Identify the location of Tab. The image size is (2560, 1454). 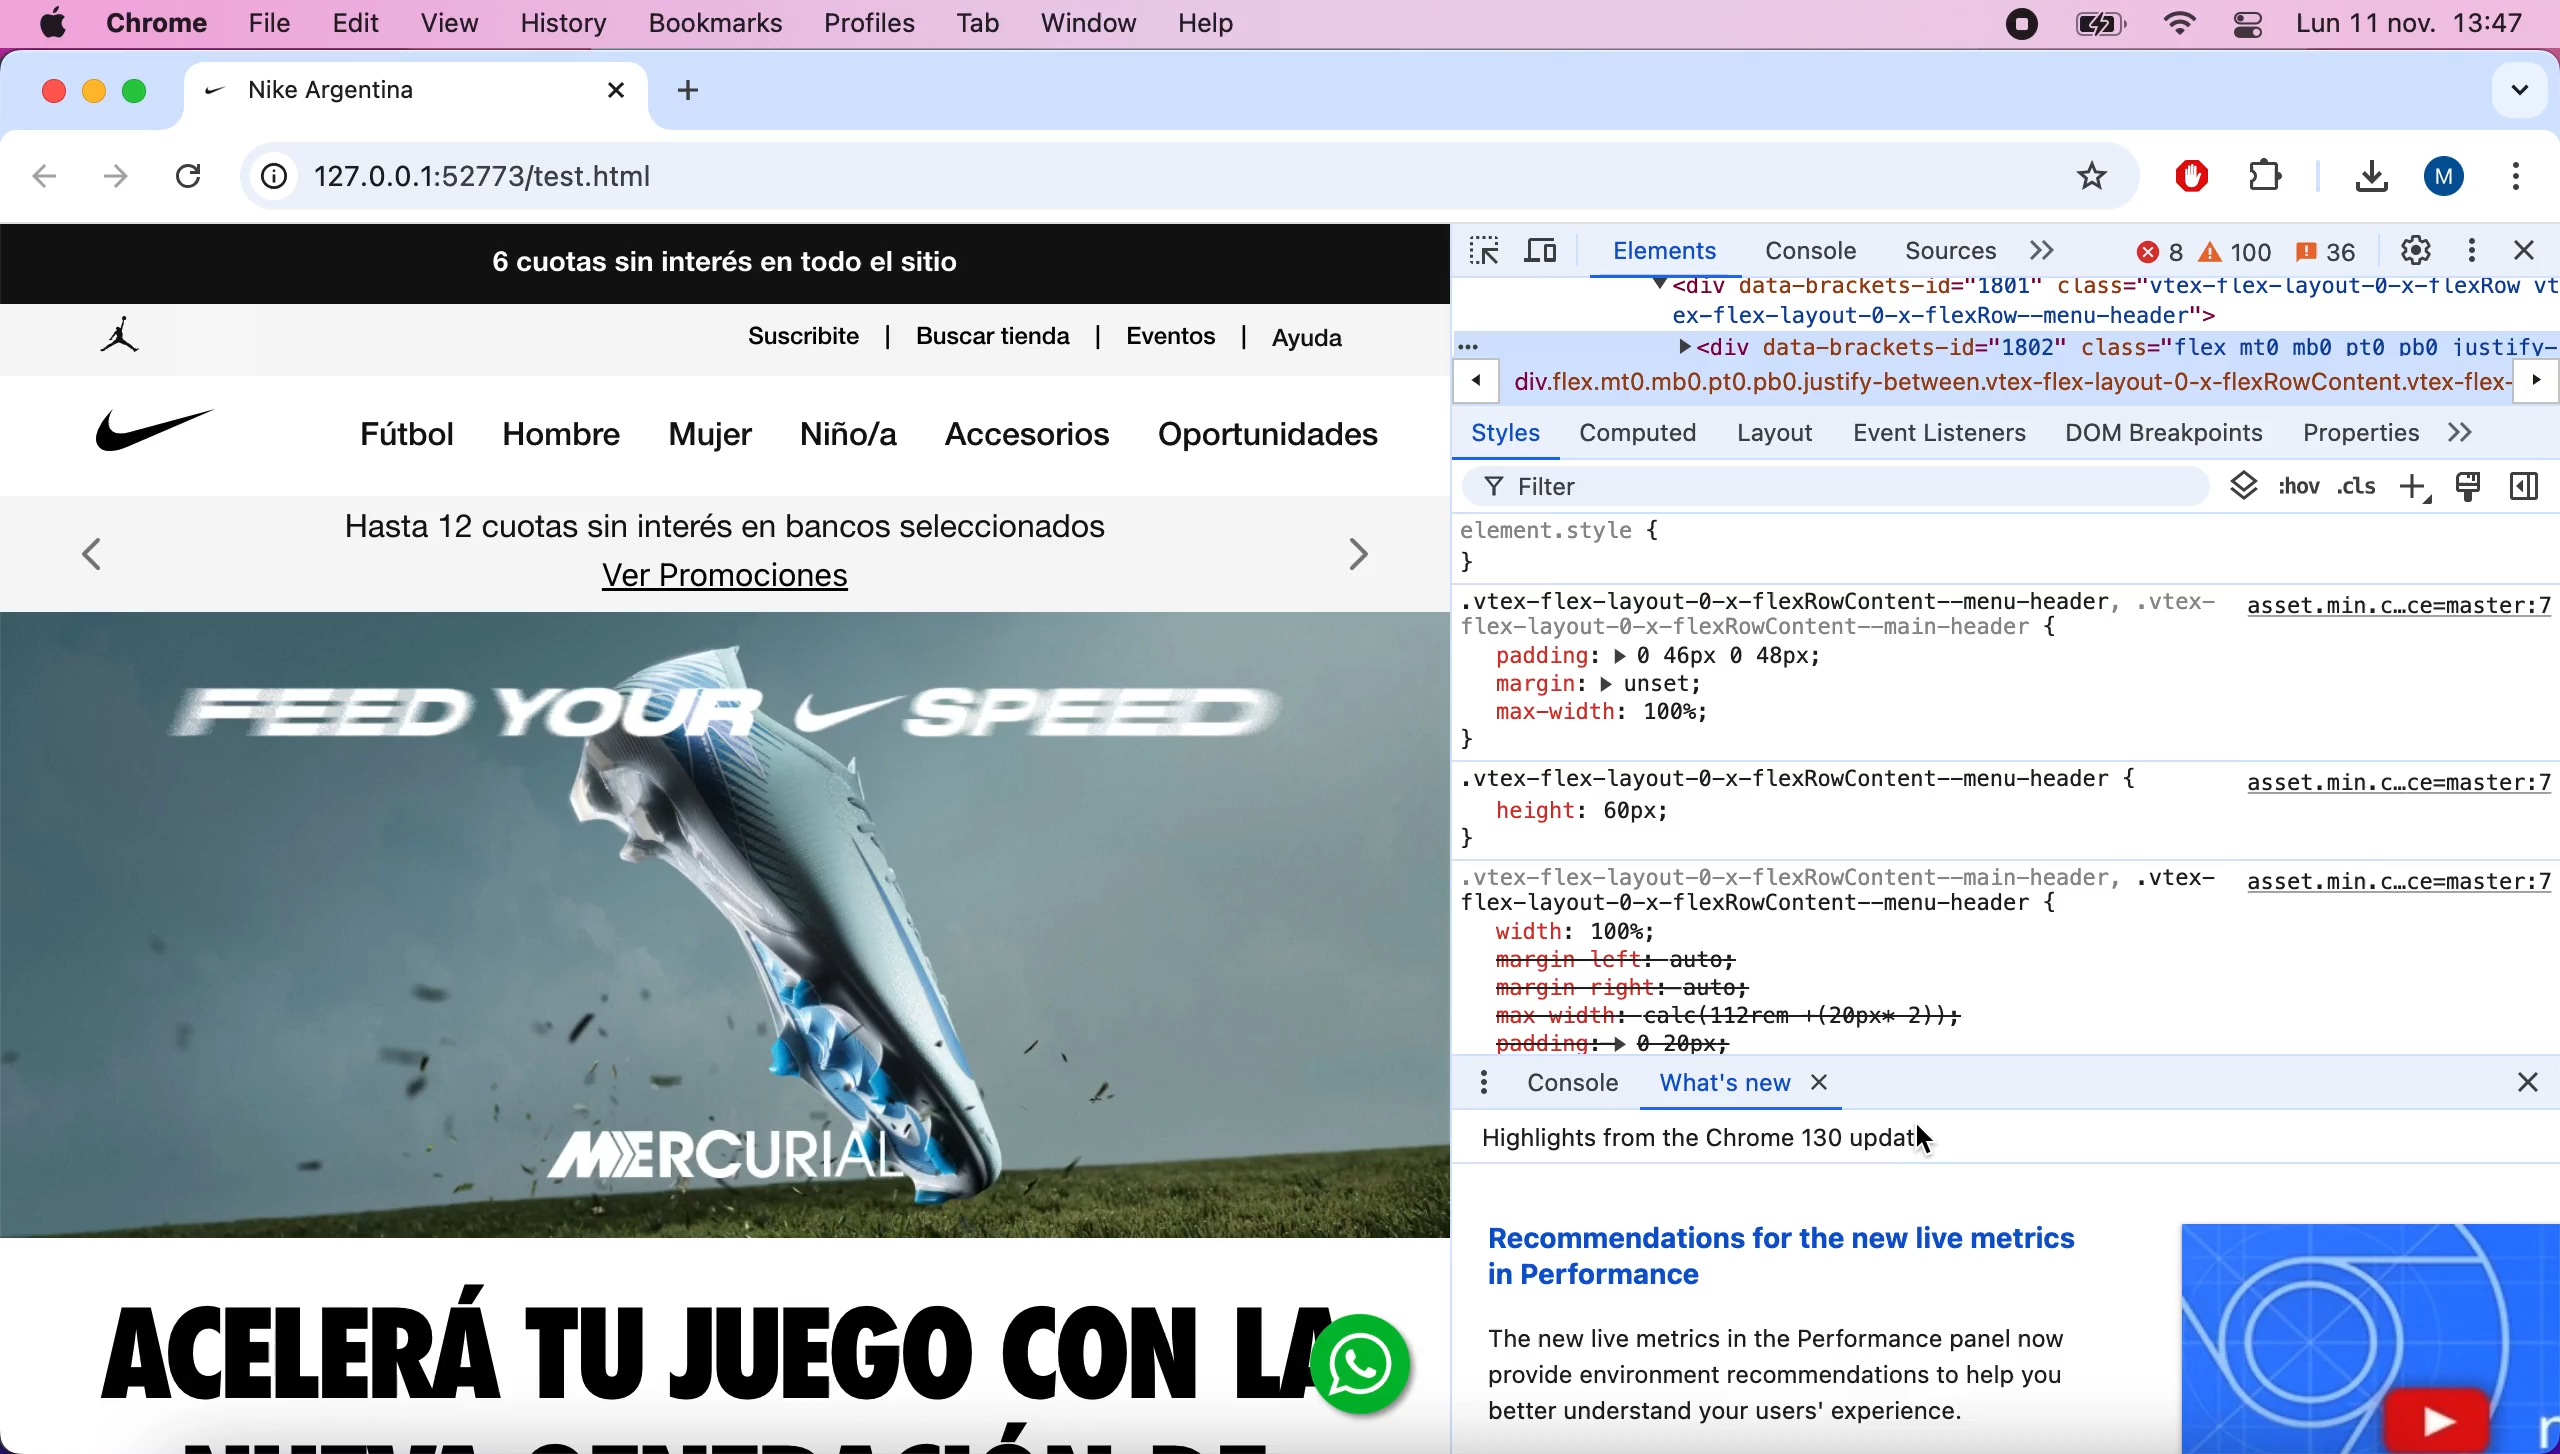
(981, 23).